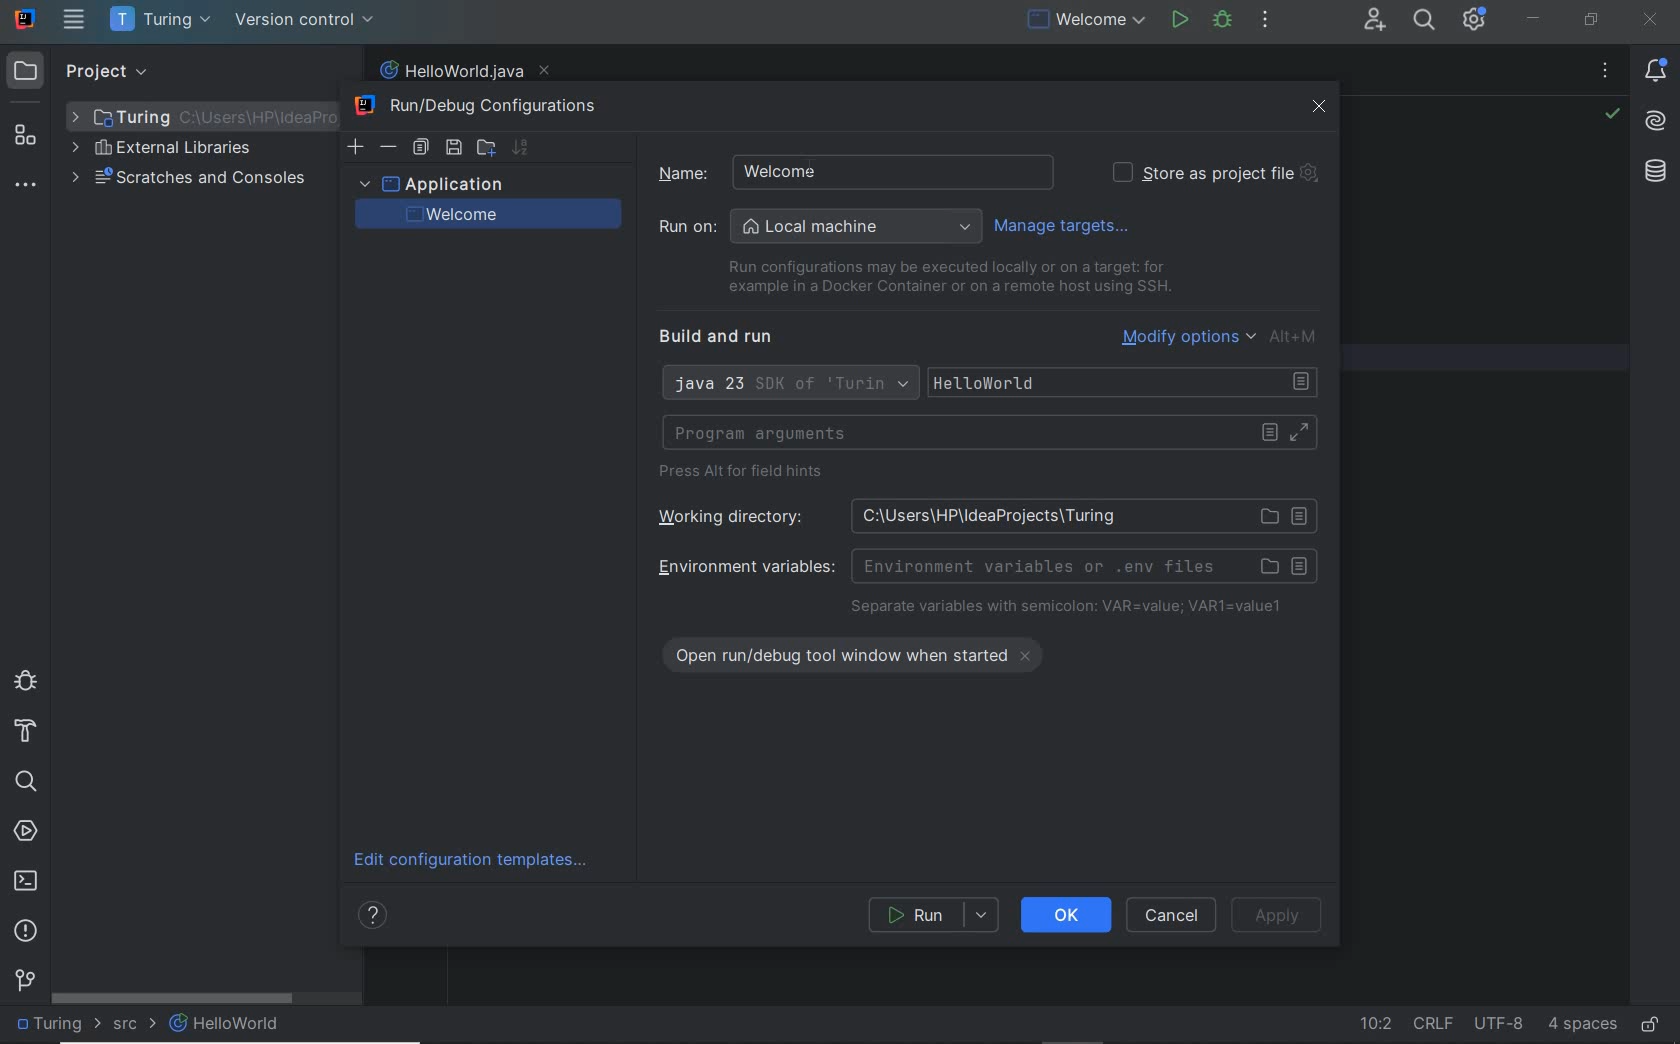 The height and width of the screenshot is (1044, 1680). I want to click on help contents, so click(376, 918).